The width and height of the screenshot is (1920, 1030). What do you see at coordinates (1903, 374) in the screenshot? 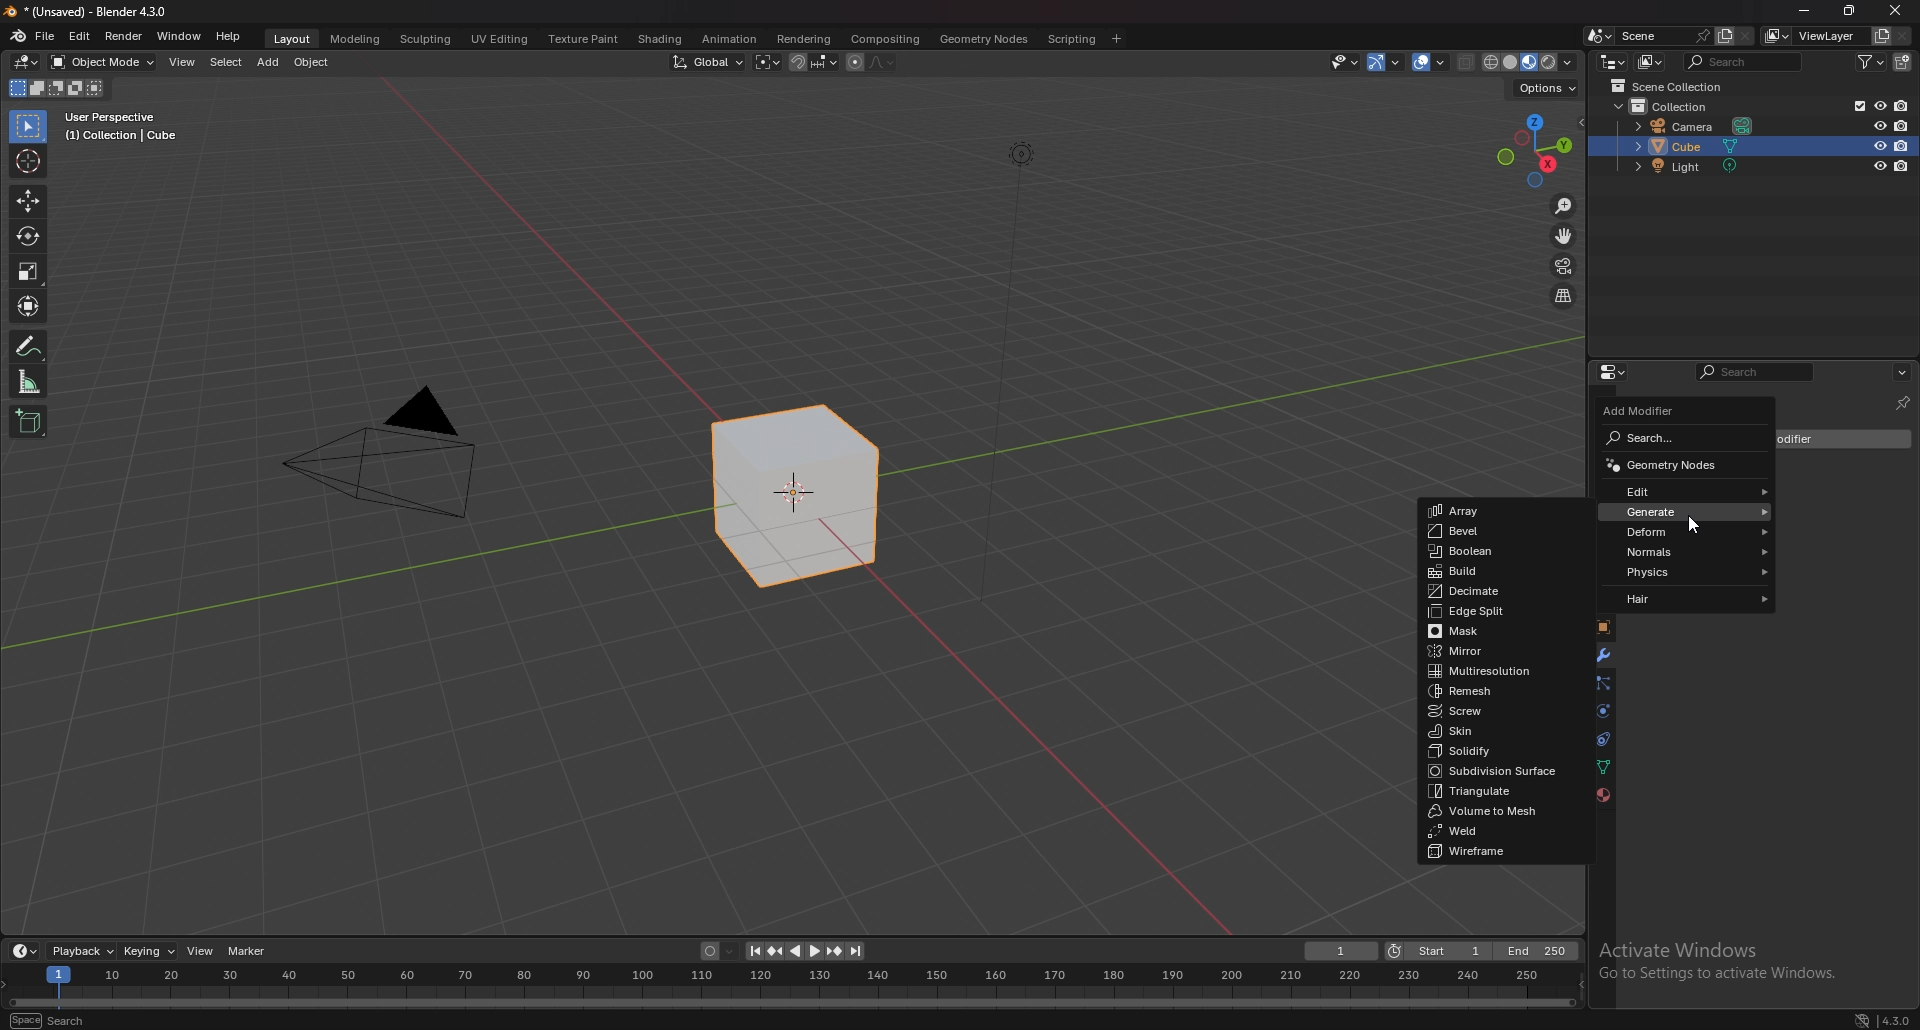
I see `options` at bounding box center [1903, 374].